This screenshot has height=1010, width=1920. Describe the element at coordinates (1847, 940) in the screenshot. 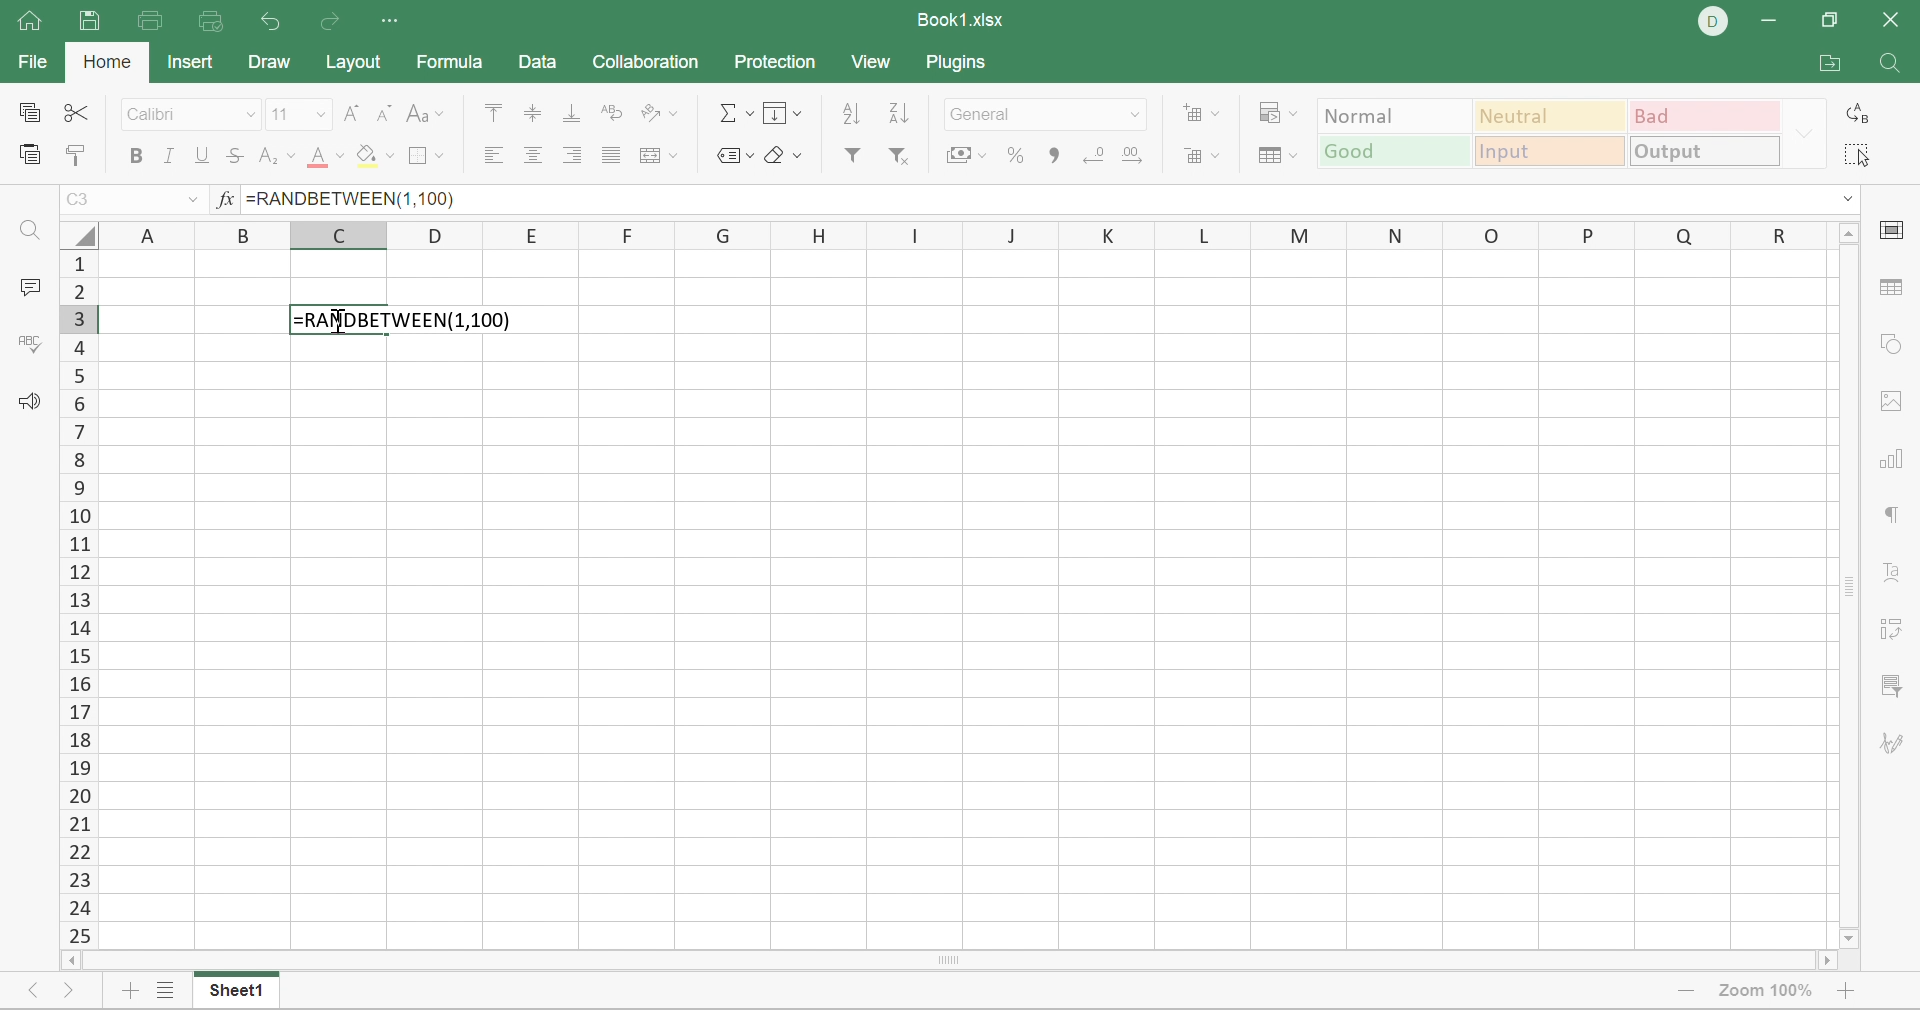

I see `Scroll Down` at that location.